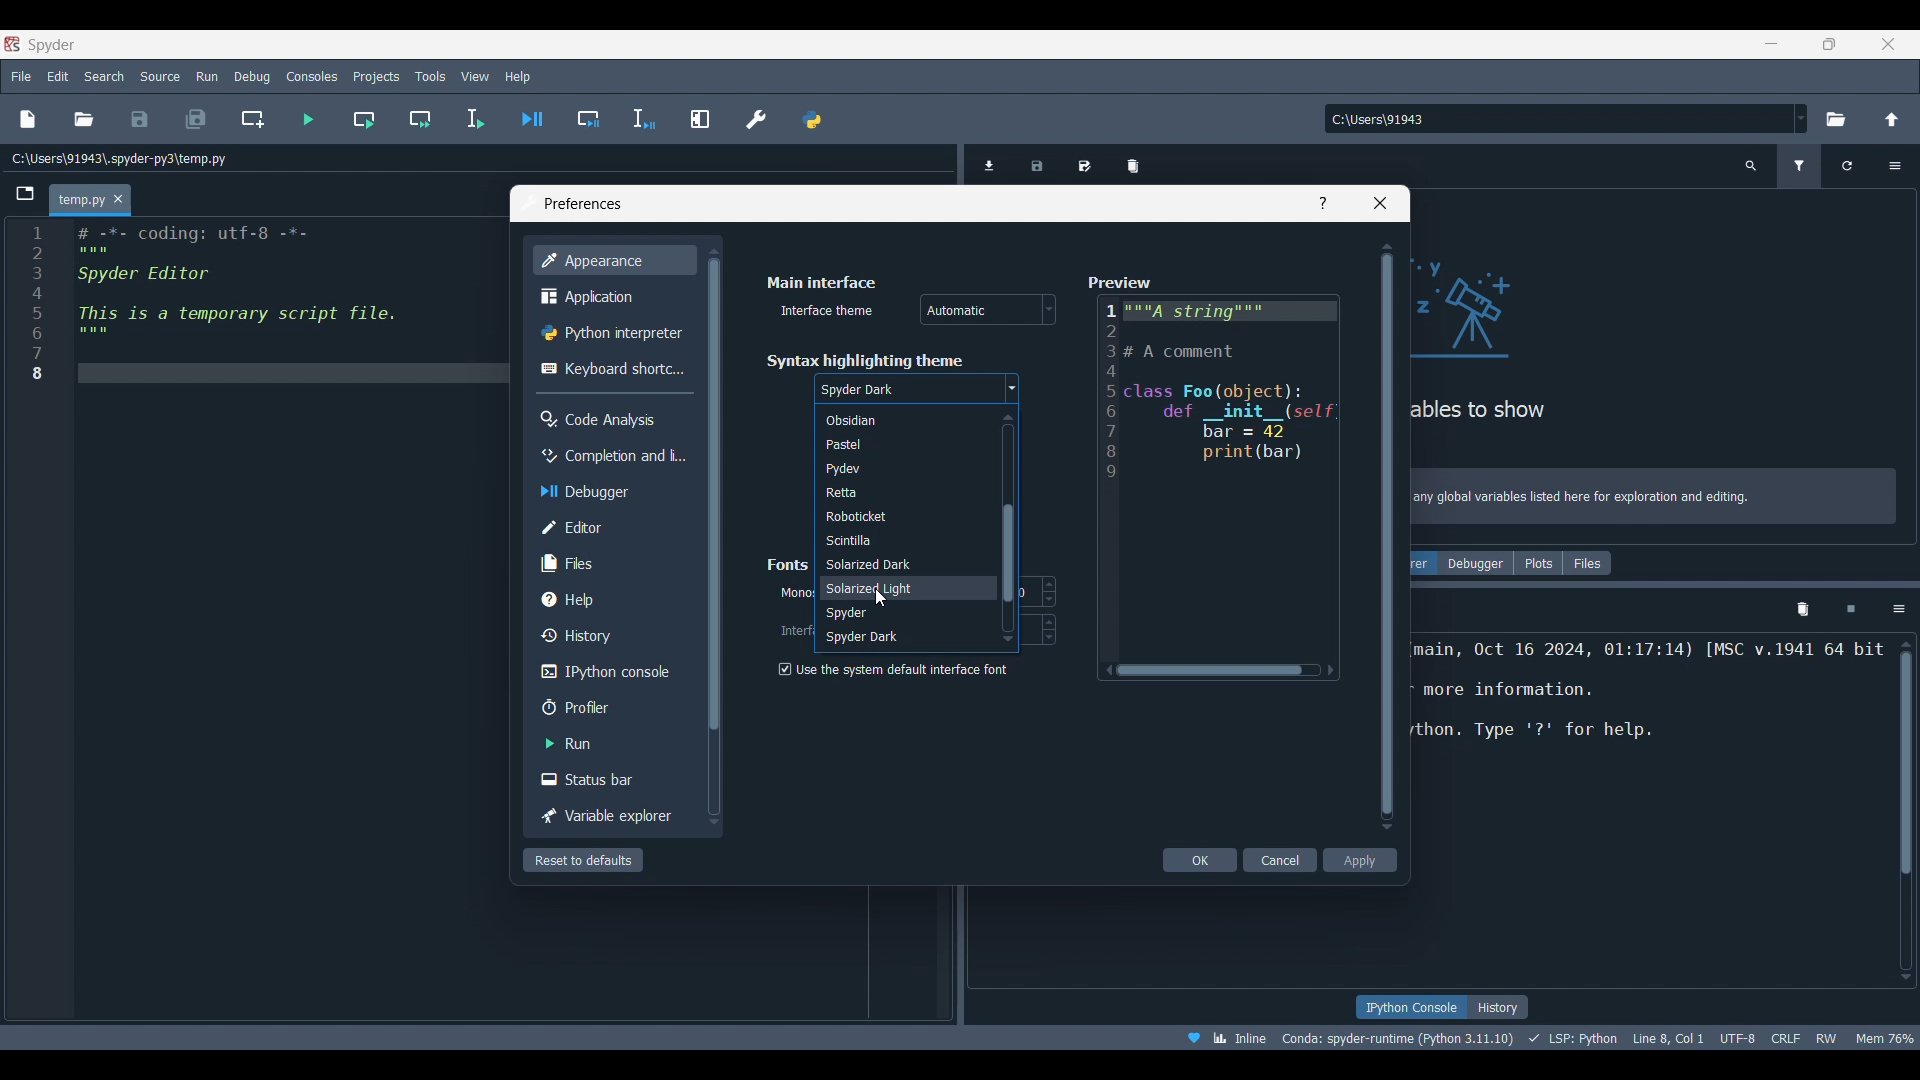  What do you see at coordinates (1573, 1038) in the screenshot?
I see `programming language` at bounding box center [1573, 1038].